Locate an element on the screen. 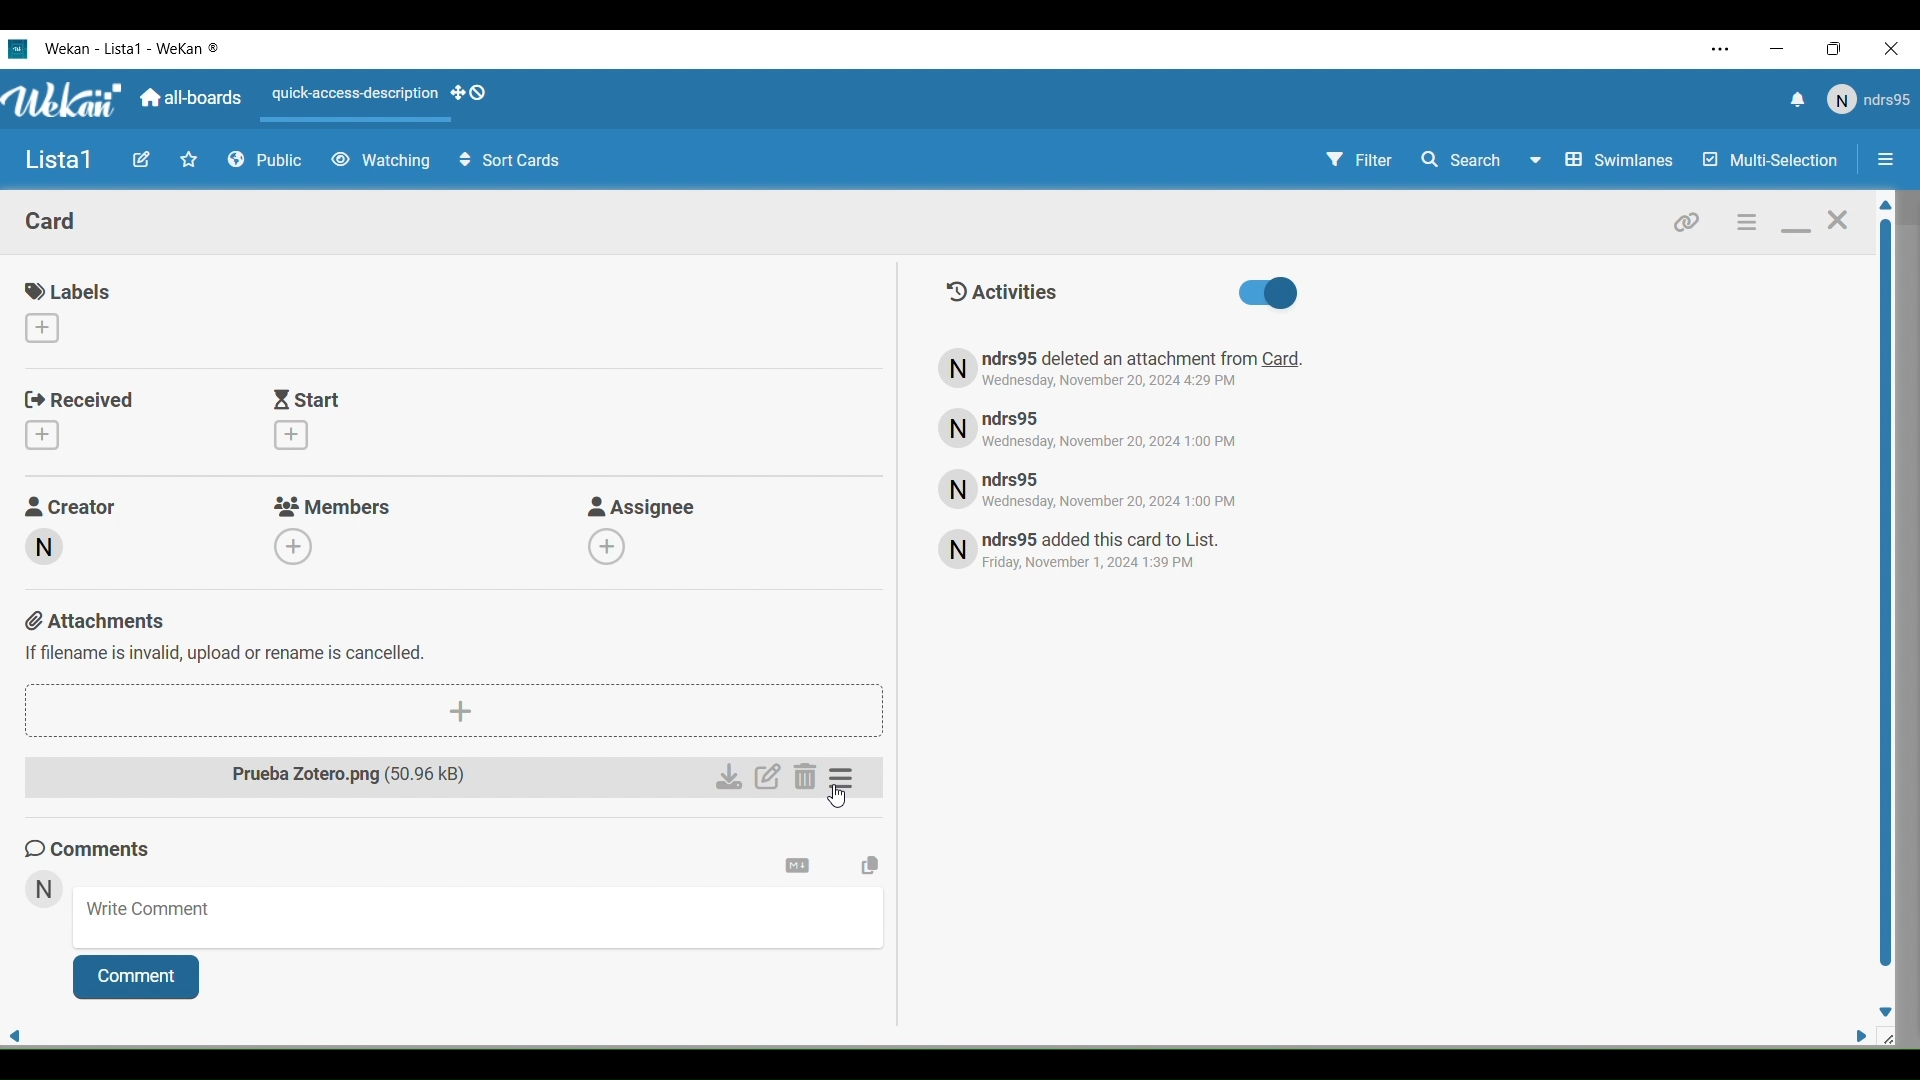  Minimize is located at coordinates (1796, 231).